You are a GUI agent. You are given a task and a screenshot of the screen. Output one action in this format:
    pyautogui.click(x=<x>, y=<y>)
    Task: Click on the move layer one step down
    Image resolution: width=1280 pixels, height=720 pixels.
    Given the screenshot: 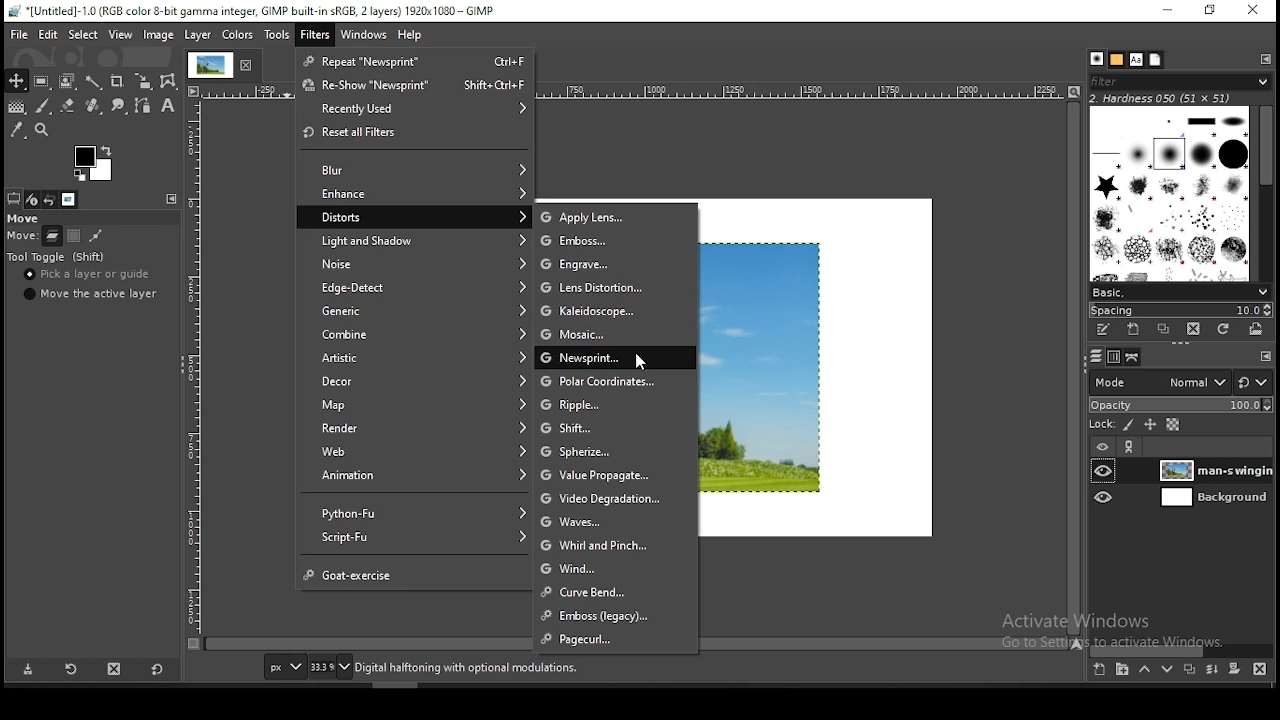 What is the action you would take?
    pyautogui.click(x=1166, y=667)
    